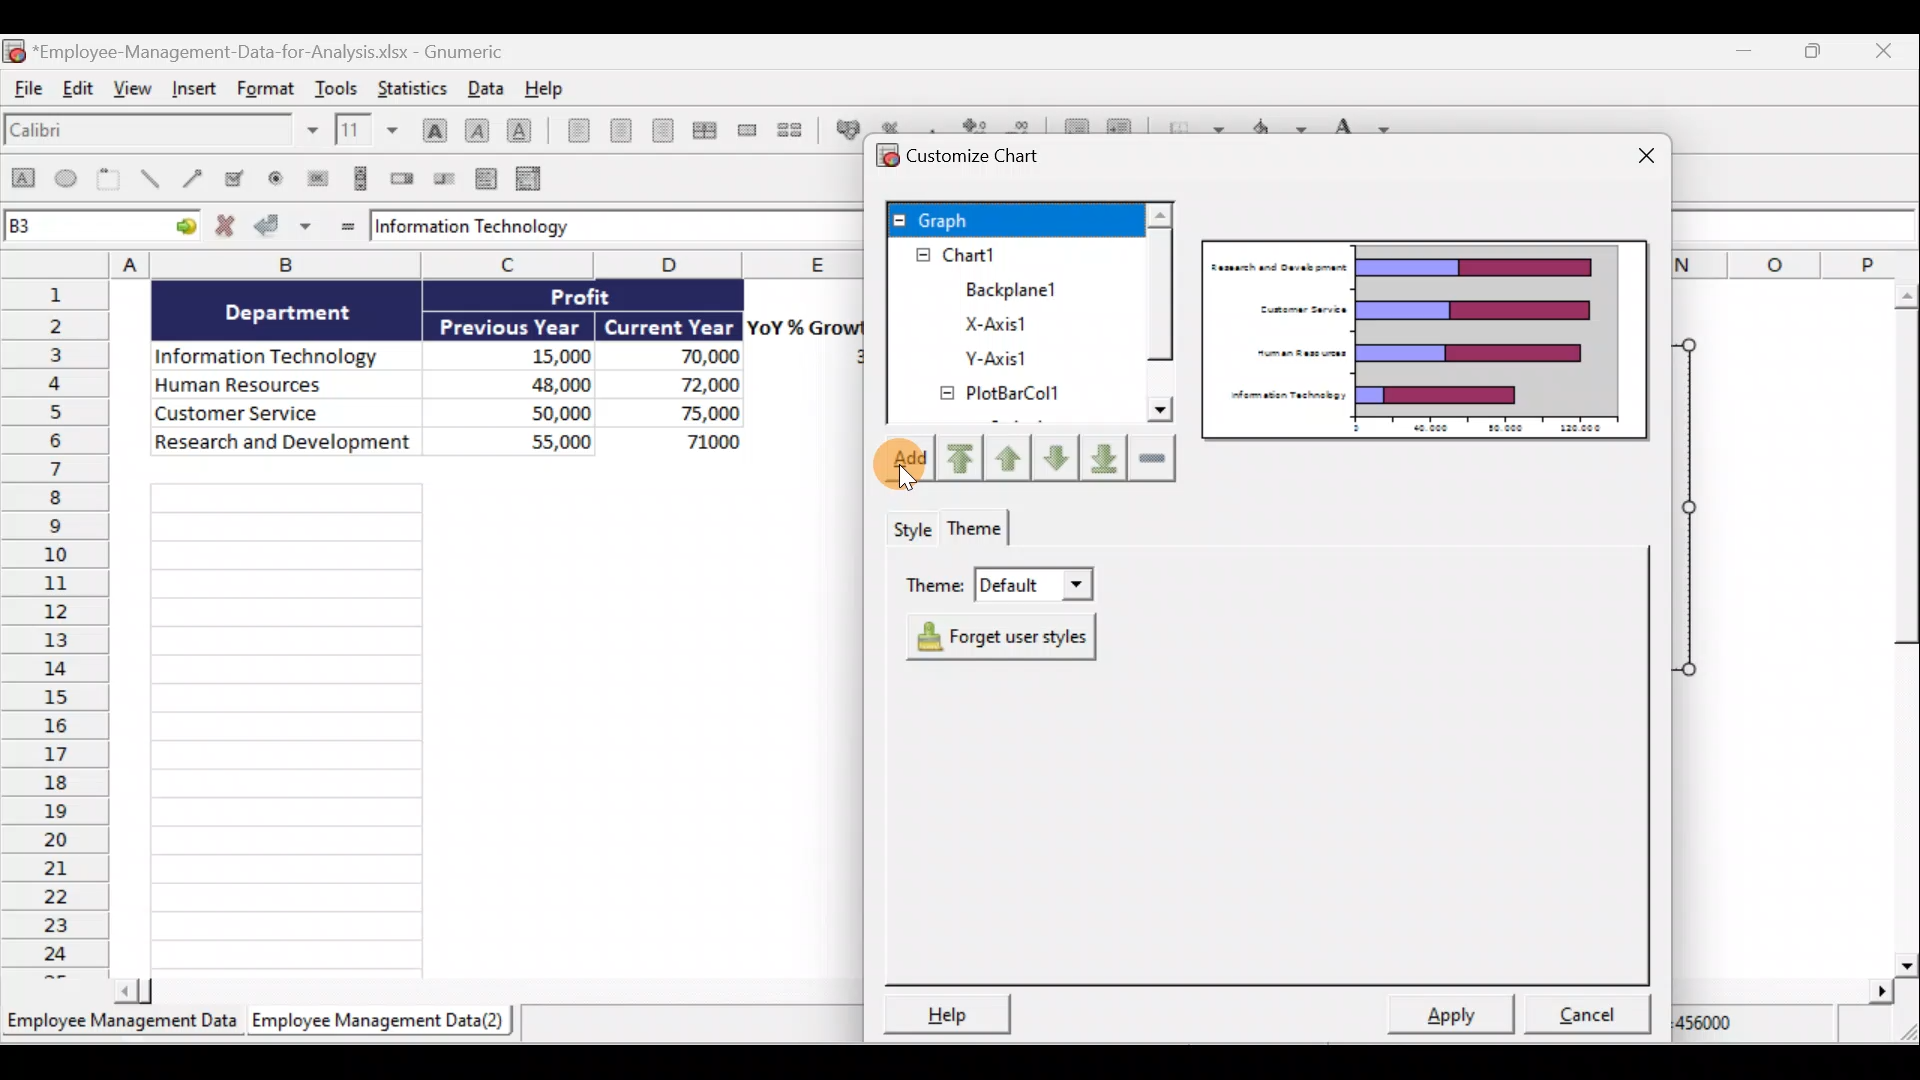 This screenshot has width=1920, height=1080. I want to click on Create a radio button, so click(279, 177).